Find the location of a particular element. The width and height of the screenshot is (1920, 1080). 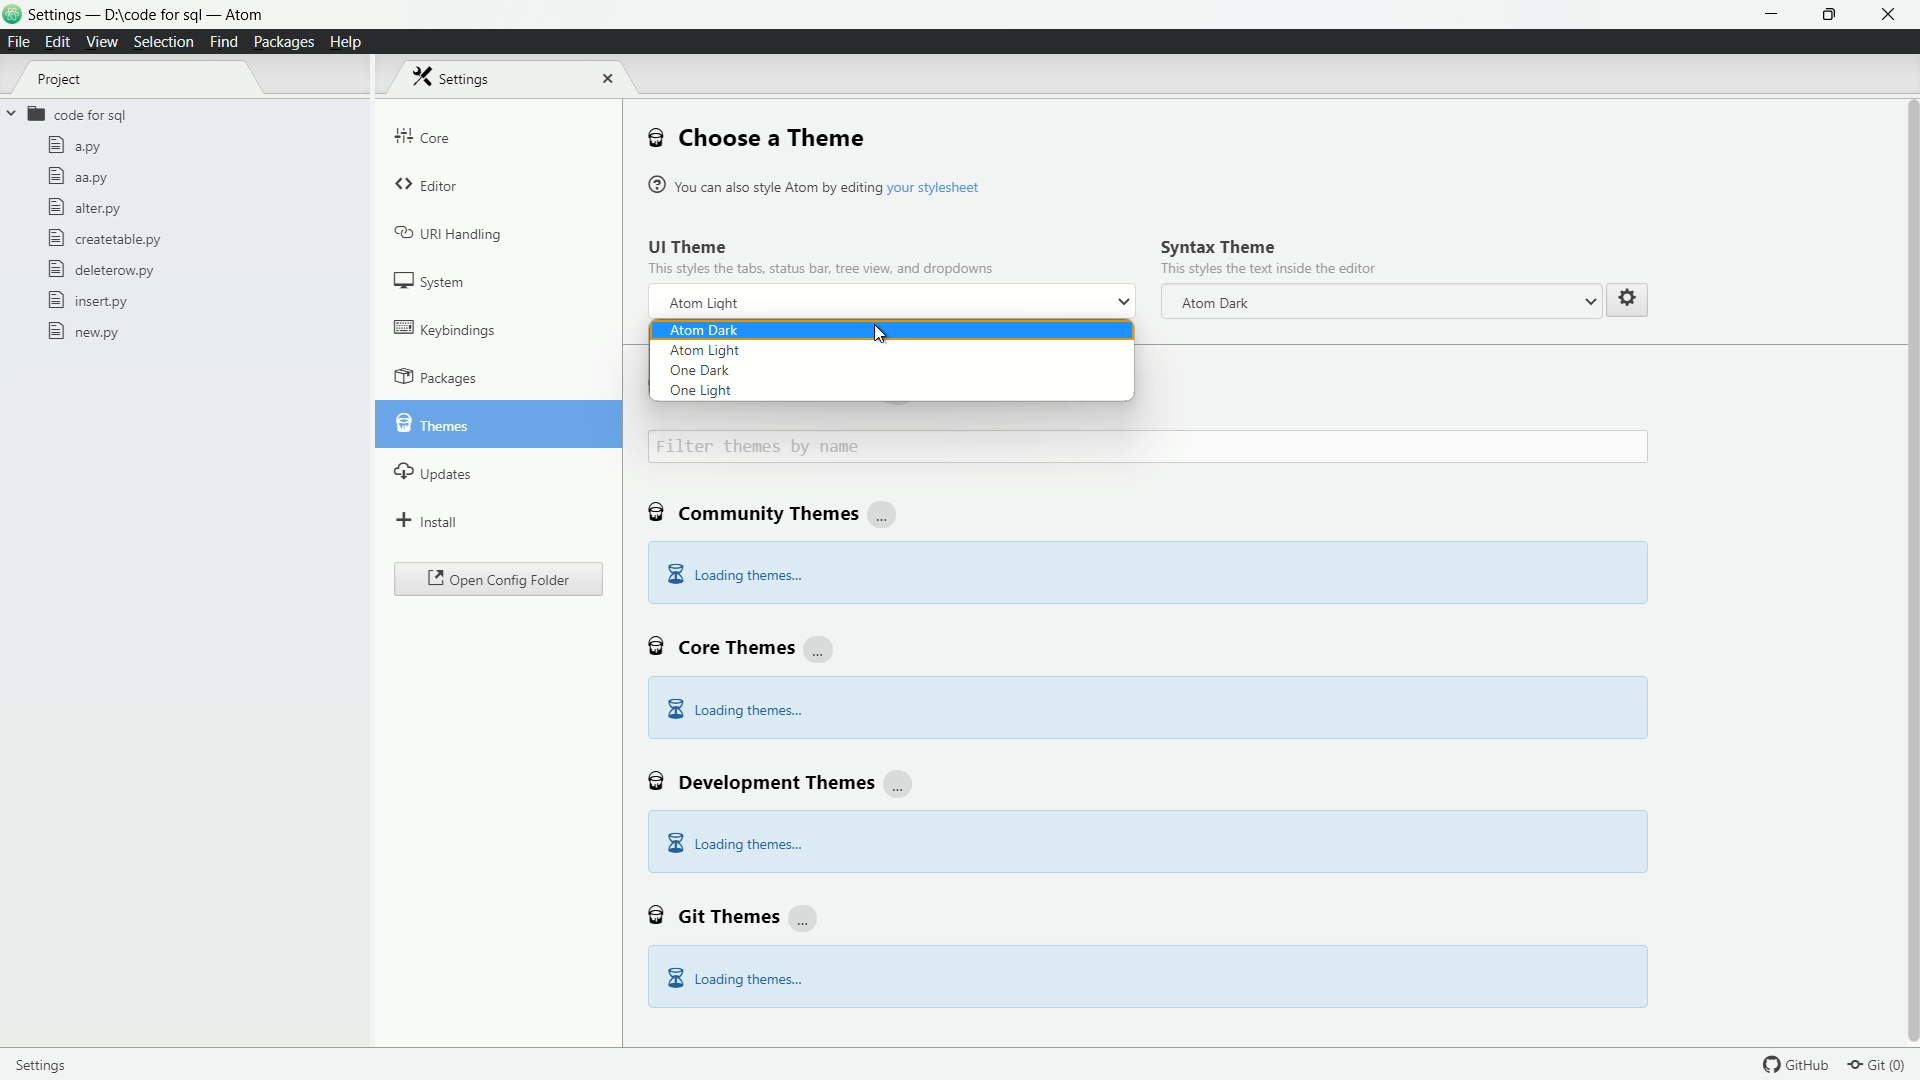

this styles the text inside the editor is located at coordinates (1268, 270).